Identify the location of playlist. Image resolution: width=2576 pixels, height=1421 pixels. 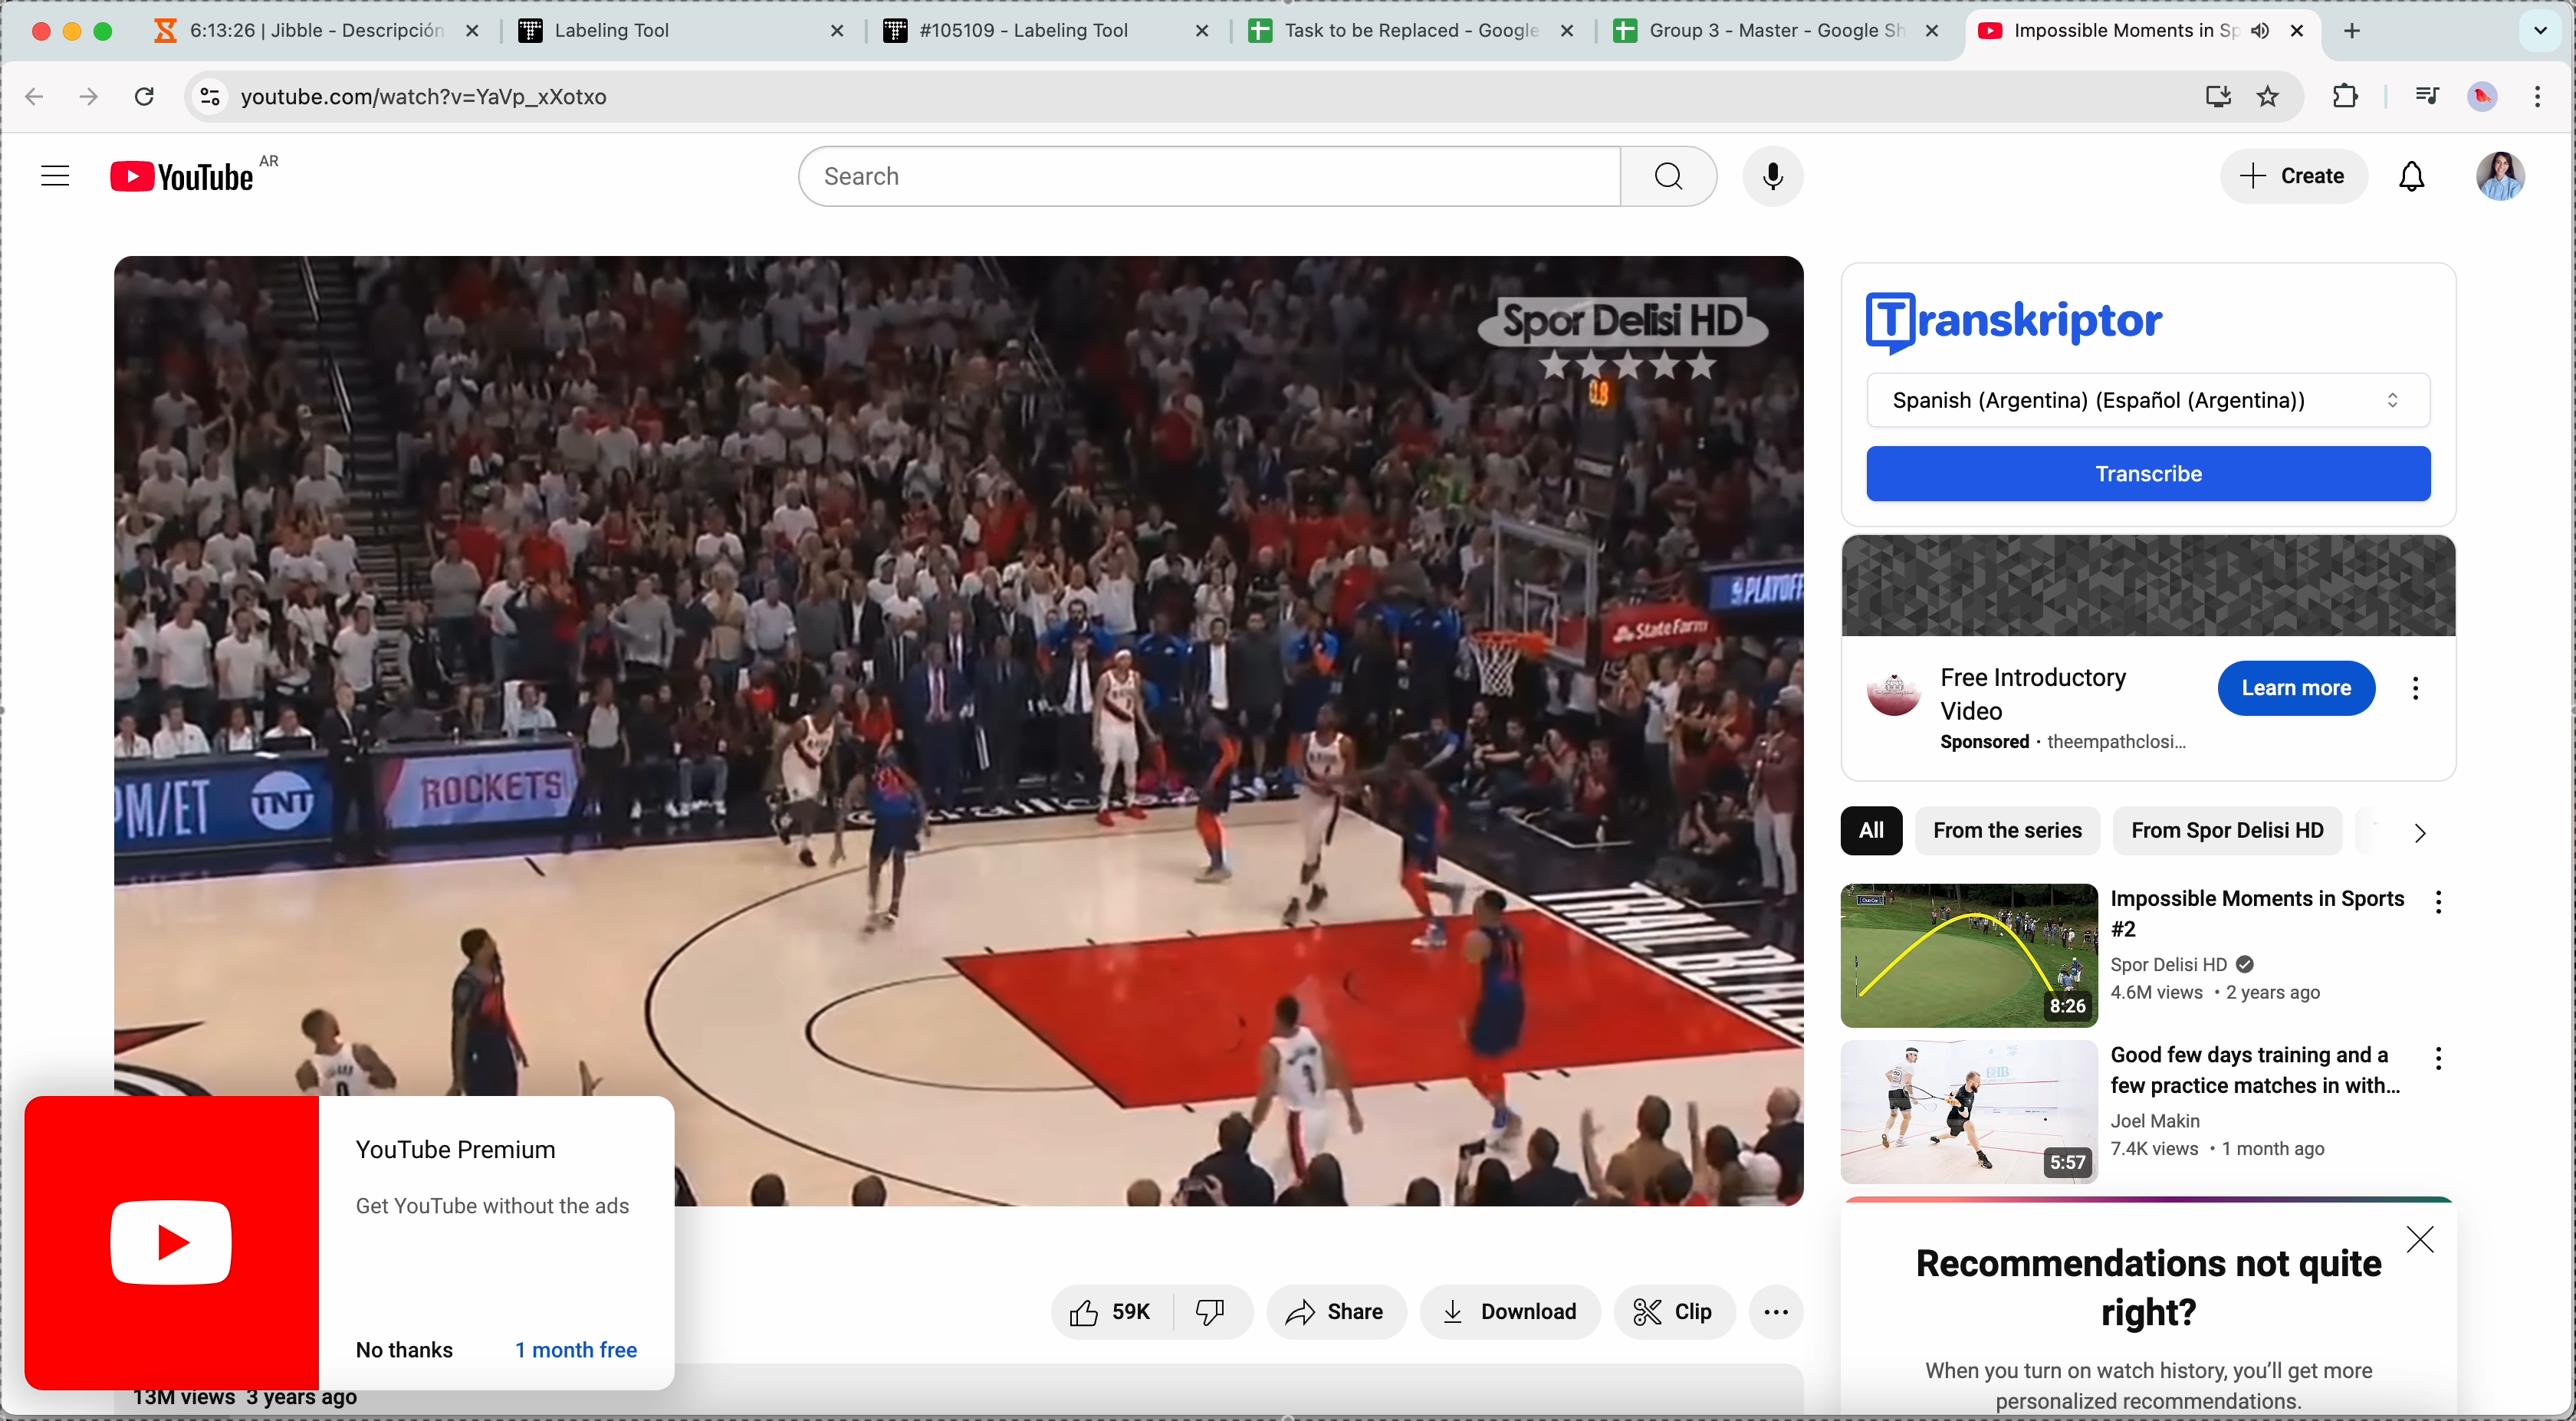
(2425, 97).